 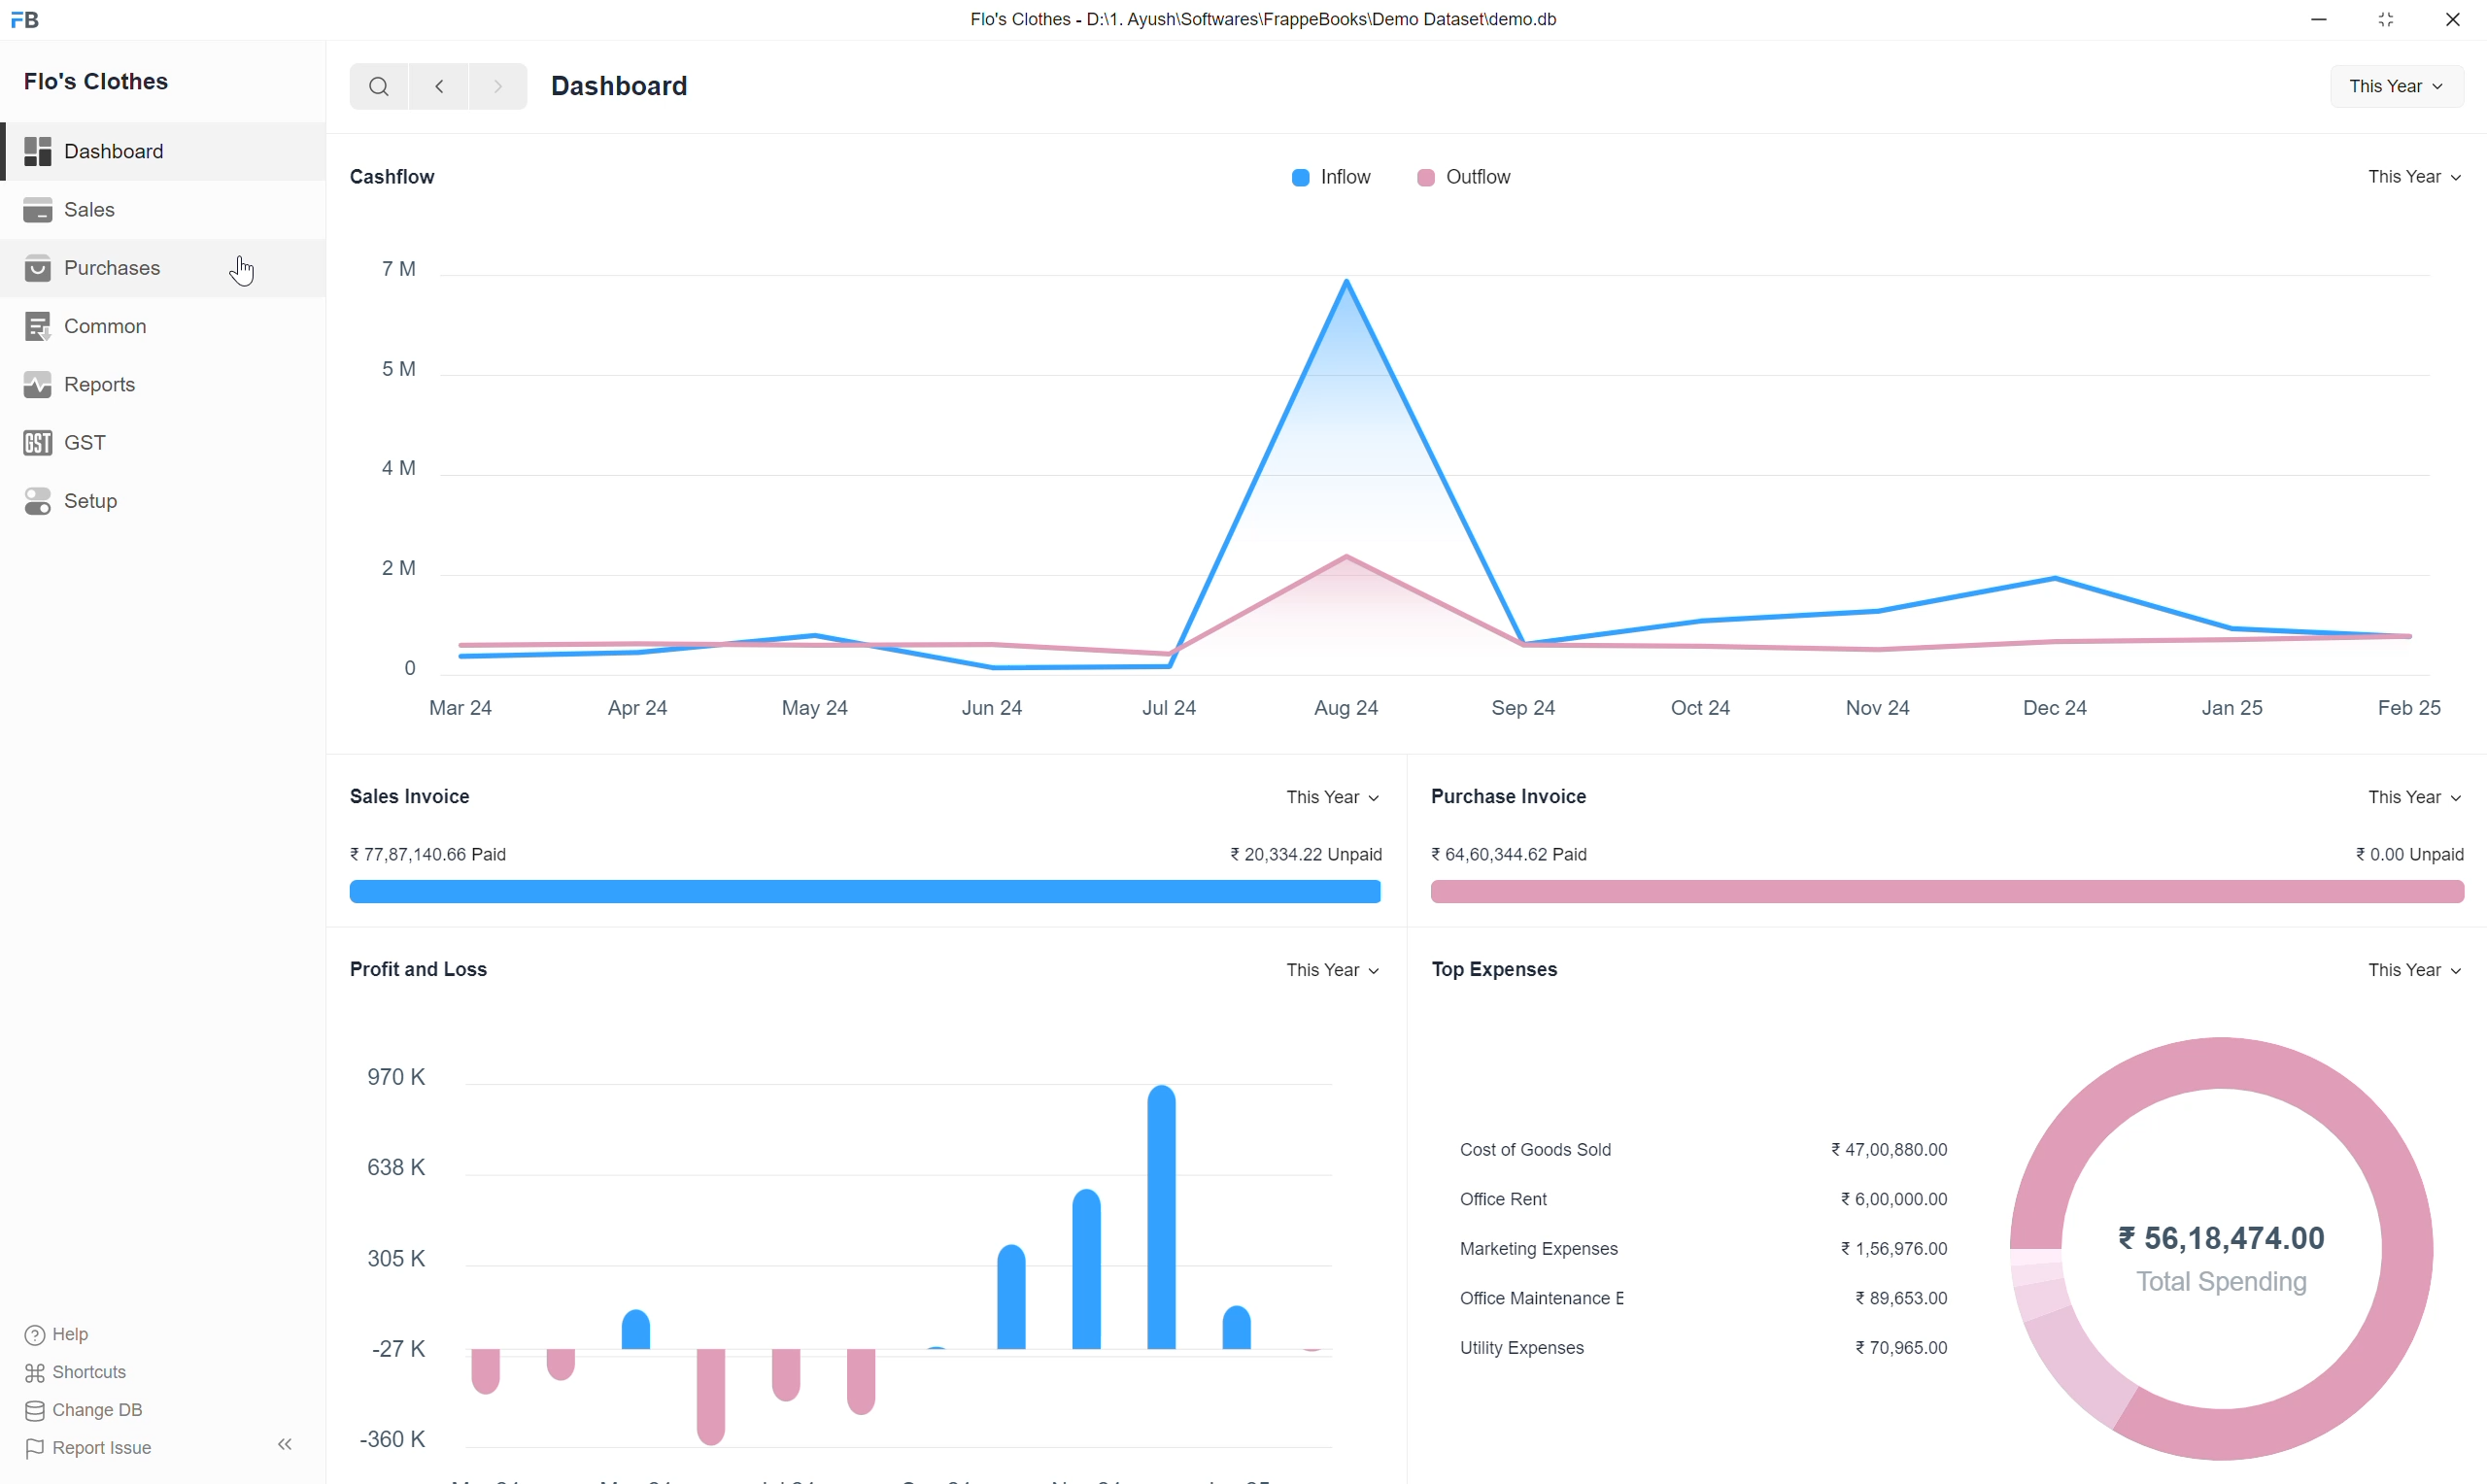 What do you see at coordinates (1306, 854) in the screenshot?
I see `20,334.22 Unpaid` at bounding box center [1306, 854].